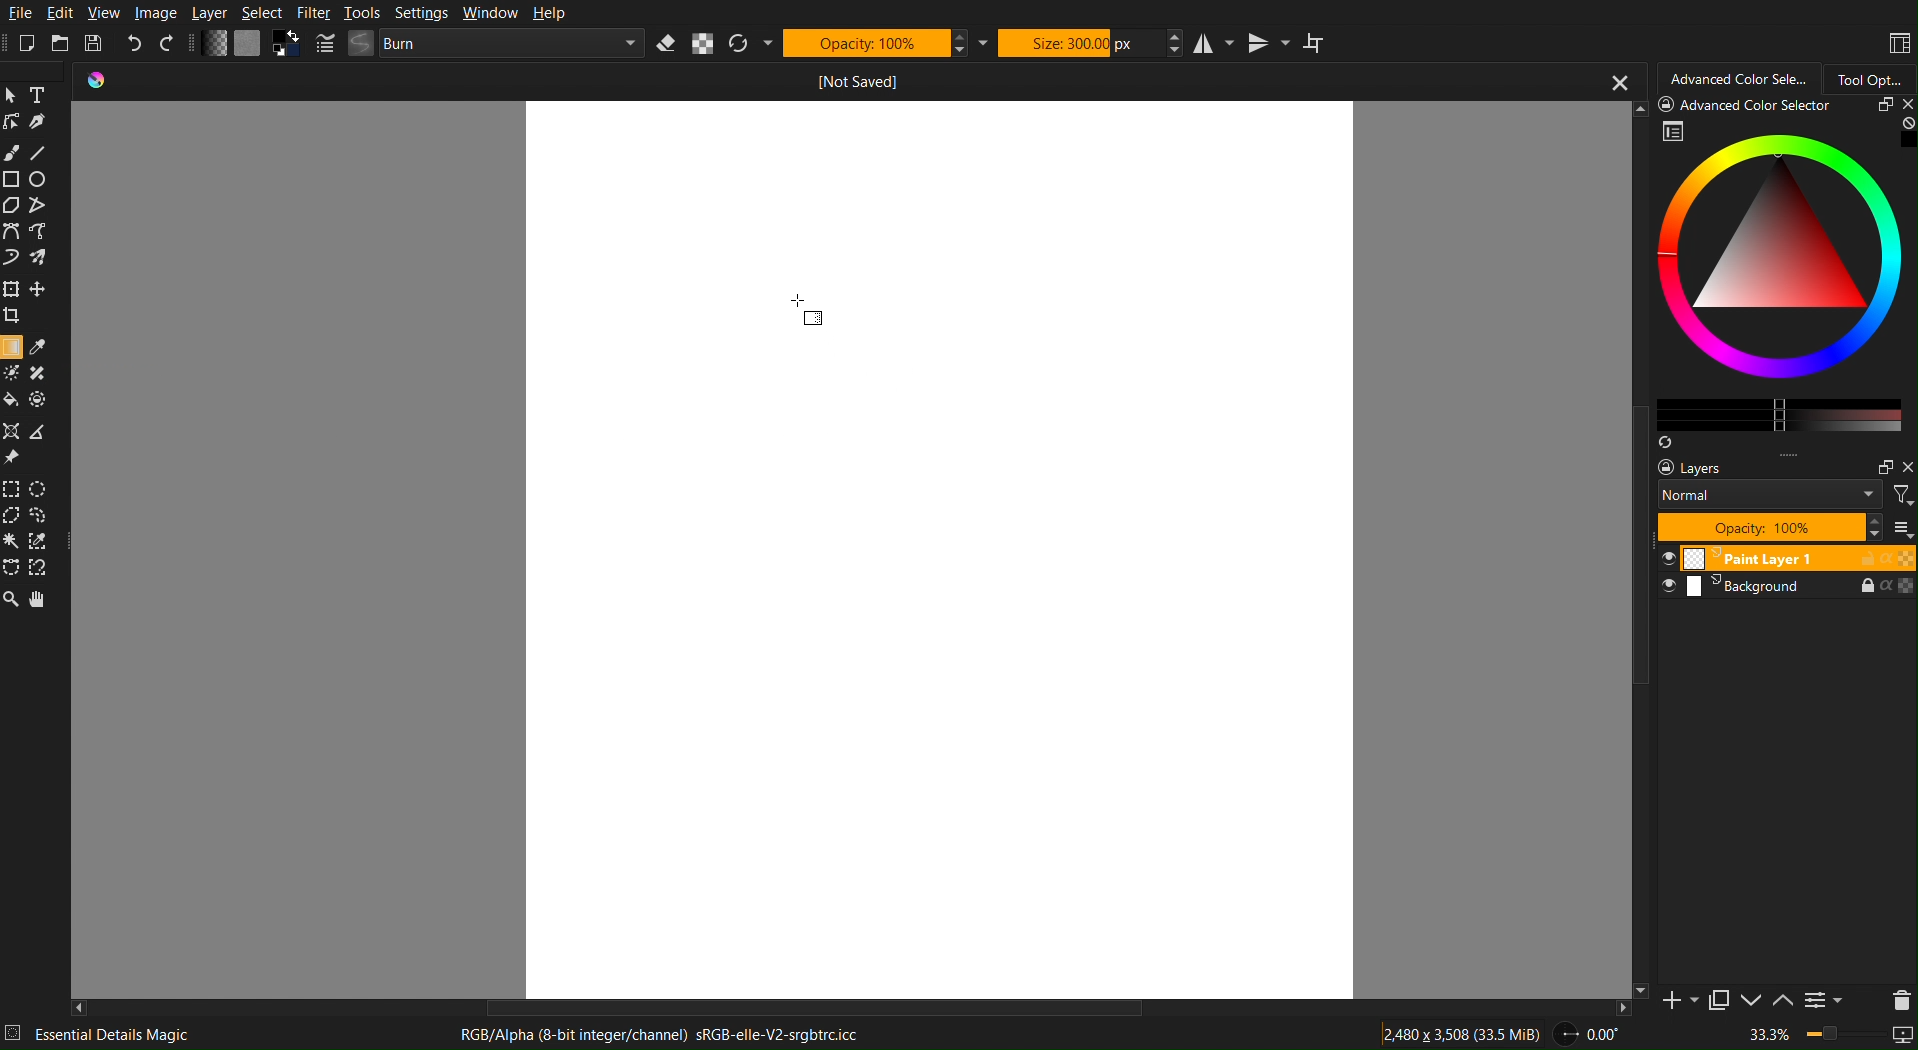  I want to click on Background, so click(1785, 589).